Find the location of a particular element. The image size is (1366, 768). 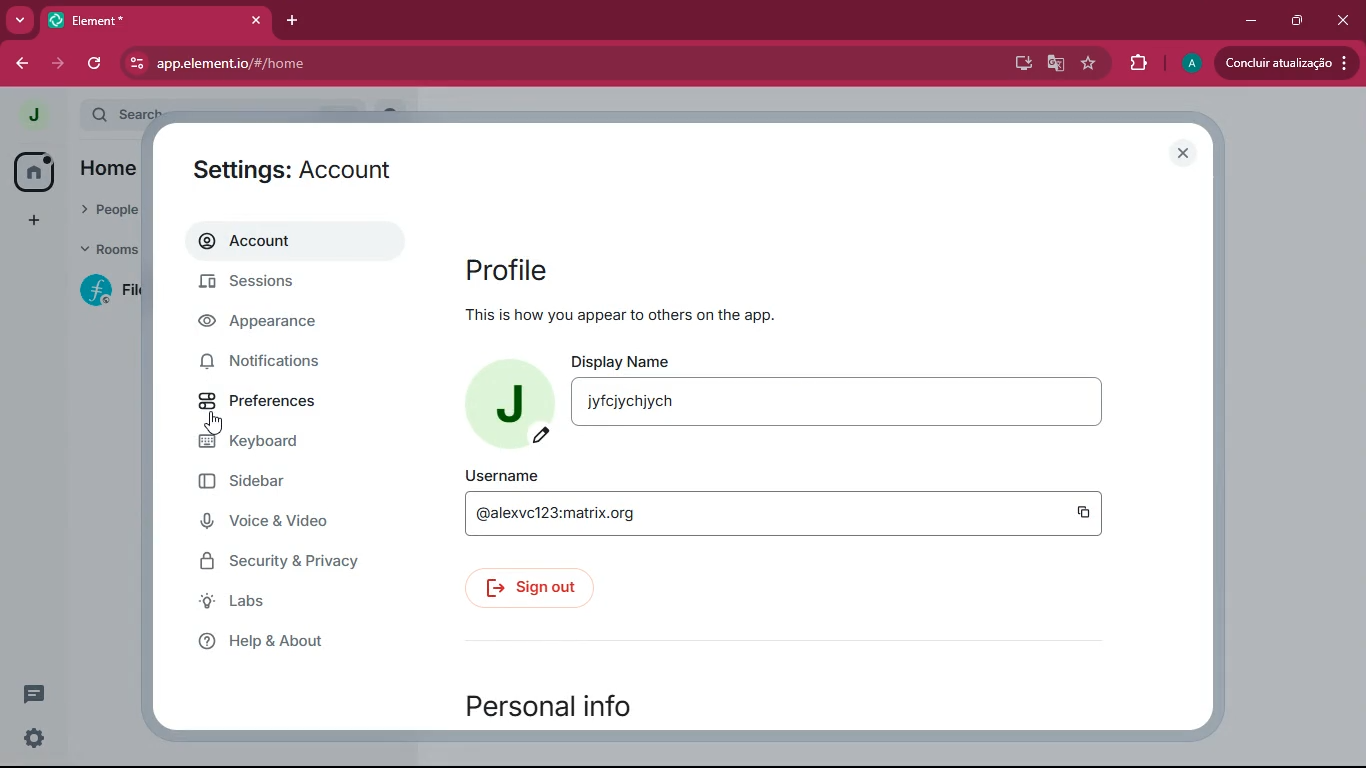

profile is located at coordinates (1189, 62).